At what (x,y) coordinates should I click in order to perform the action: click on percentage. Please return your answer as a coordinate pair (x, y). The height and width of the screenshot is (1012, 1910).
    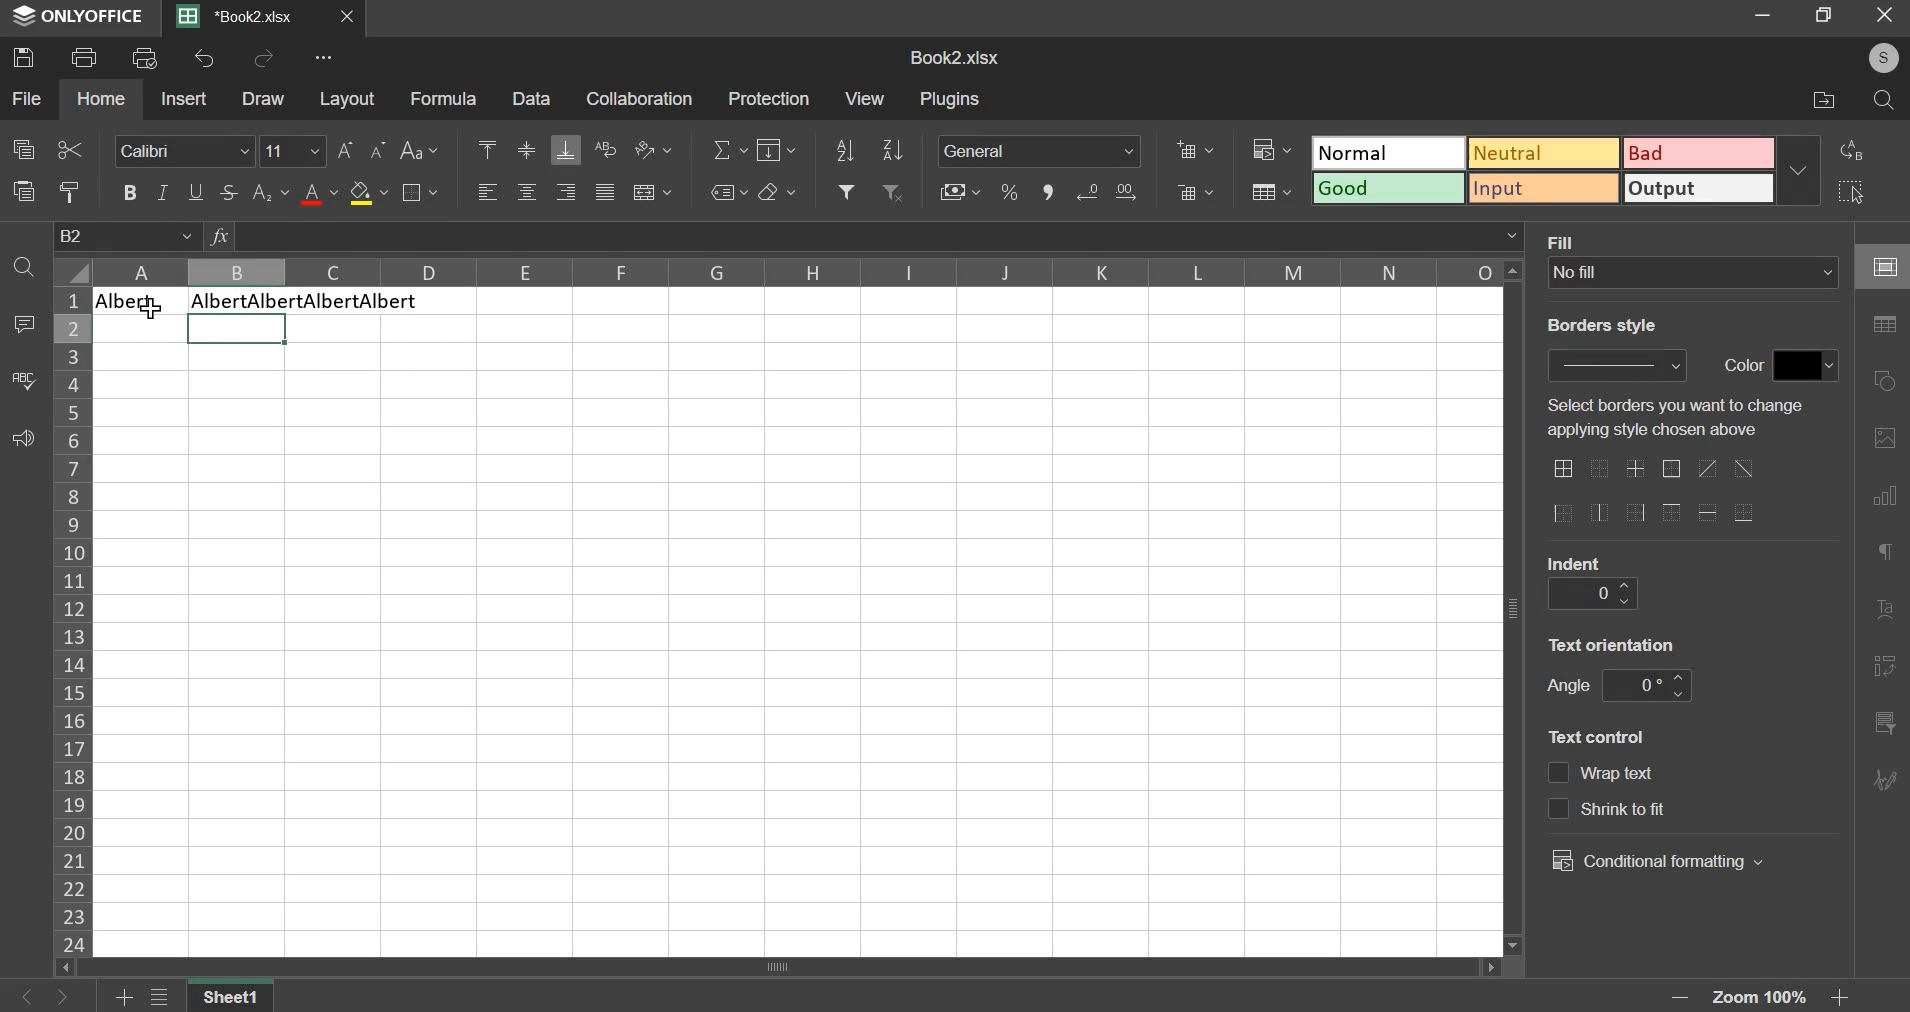
    Looking at the image, I should click on (1009, 191).